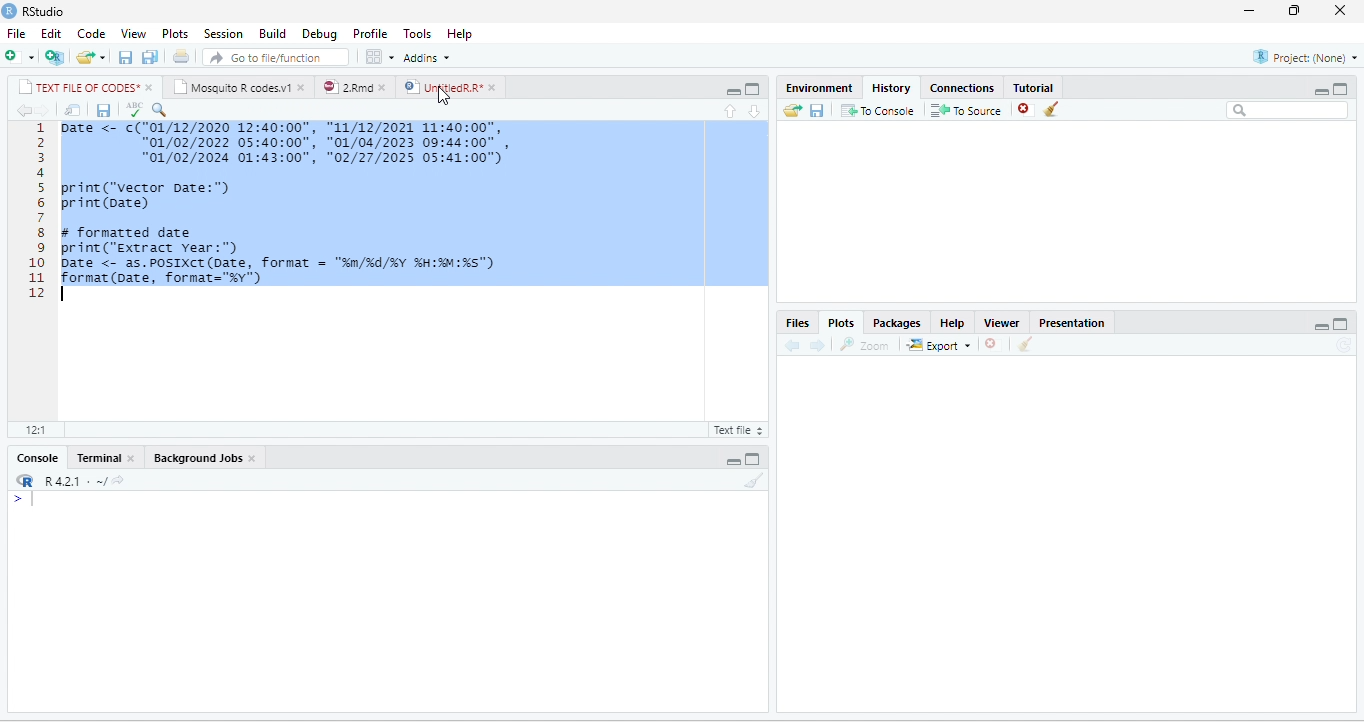 This screenshot has height=722, width=1364. I want to click on logo, so click(10, 11).